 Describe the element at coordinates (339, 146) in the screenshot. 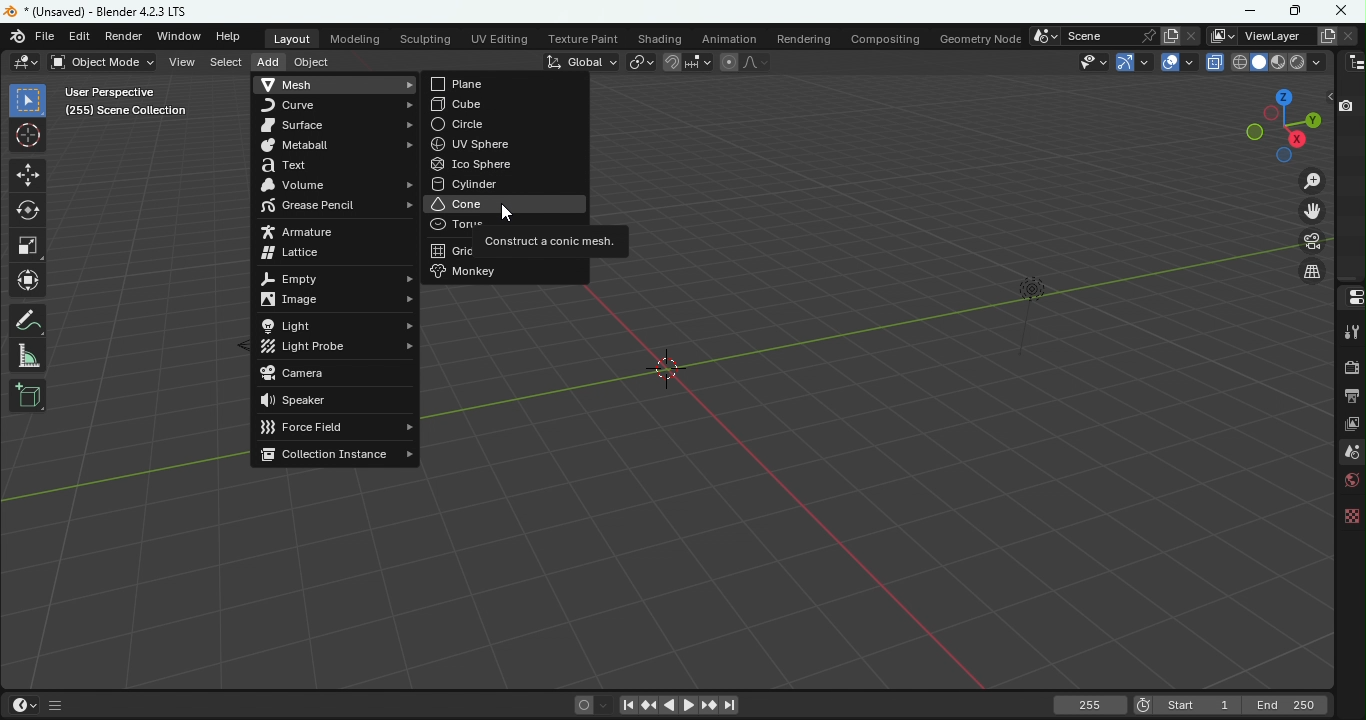

I see `Metaball` at that location.